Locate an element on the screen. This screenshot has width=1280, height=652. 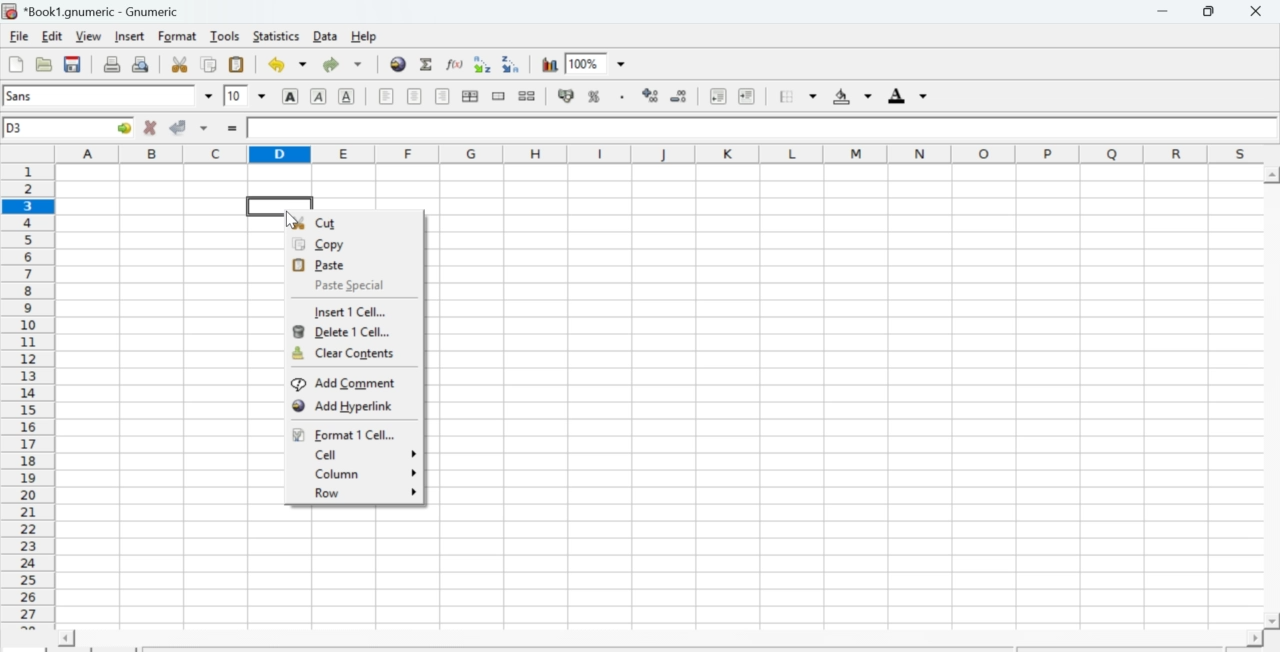
Format the selection as accounting is located at coordinates (566, 95).